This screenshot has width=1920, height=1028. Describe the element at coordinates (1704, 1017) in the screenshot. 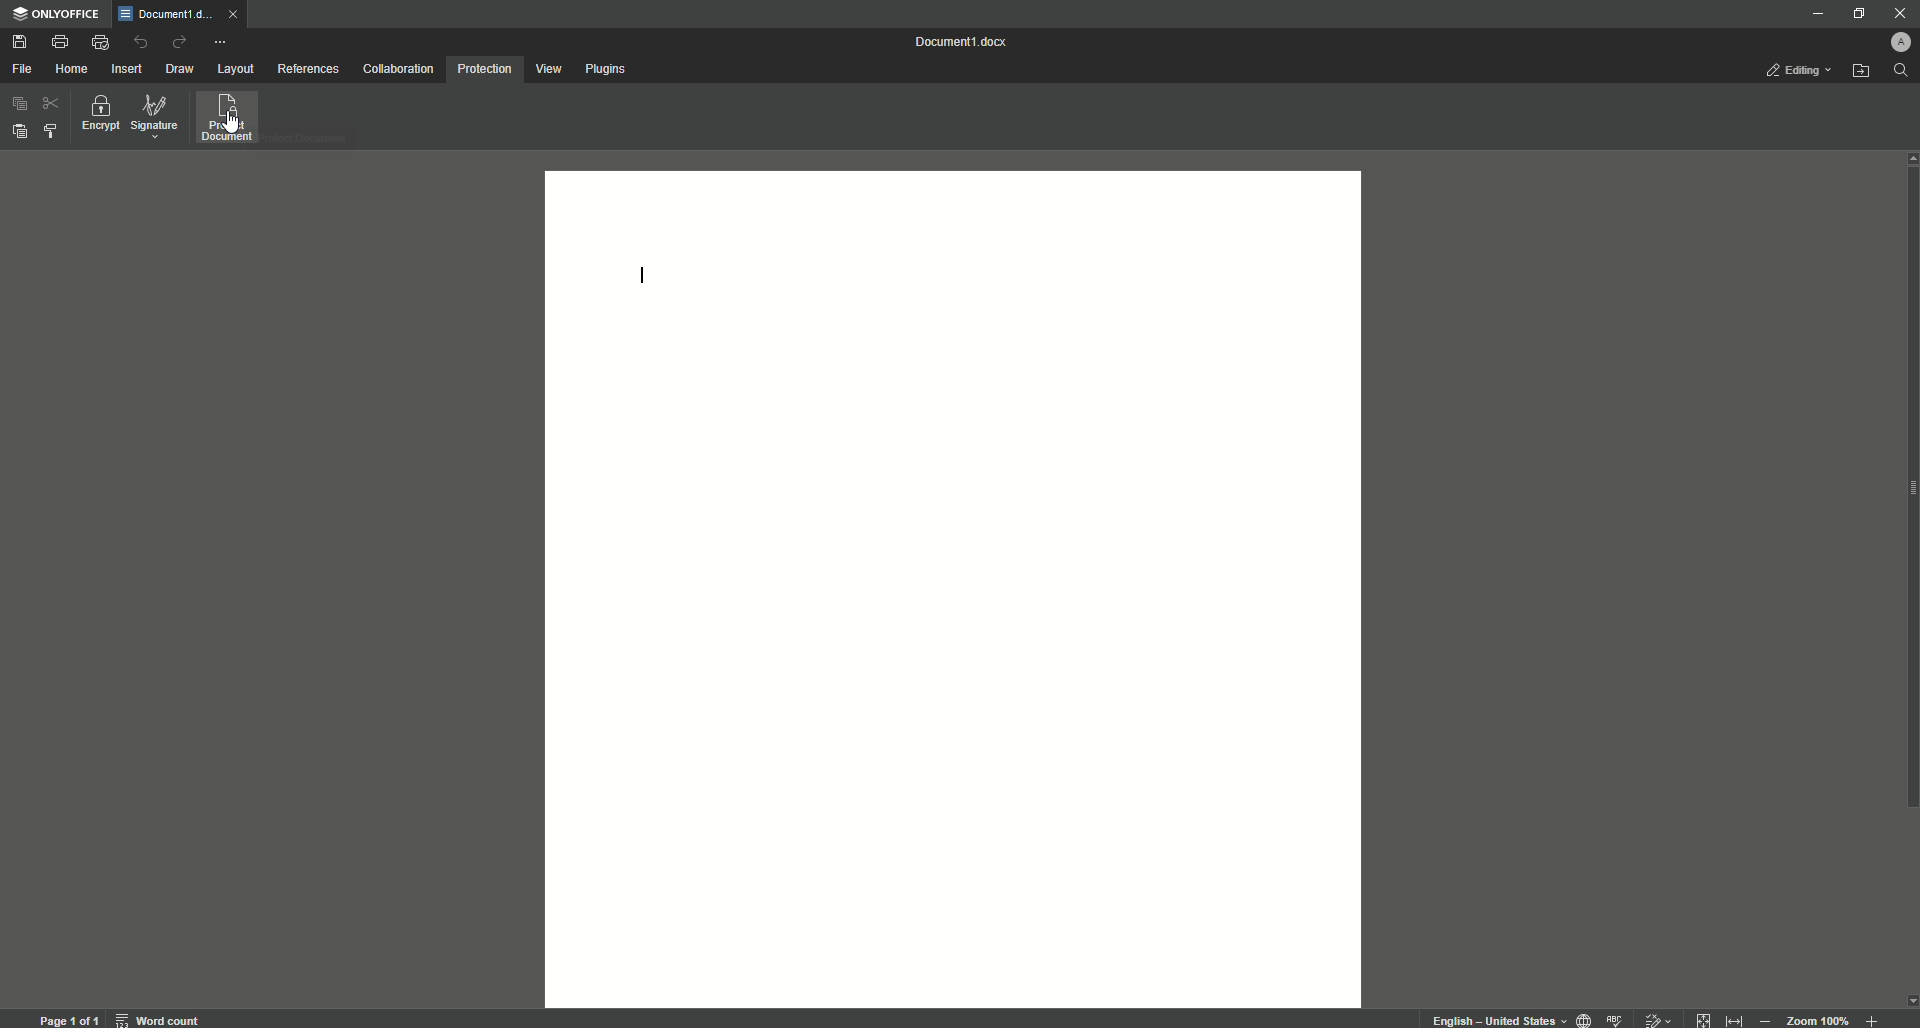

I see `fit to page` at that location.